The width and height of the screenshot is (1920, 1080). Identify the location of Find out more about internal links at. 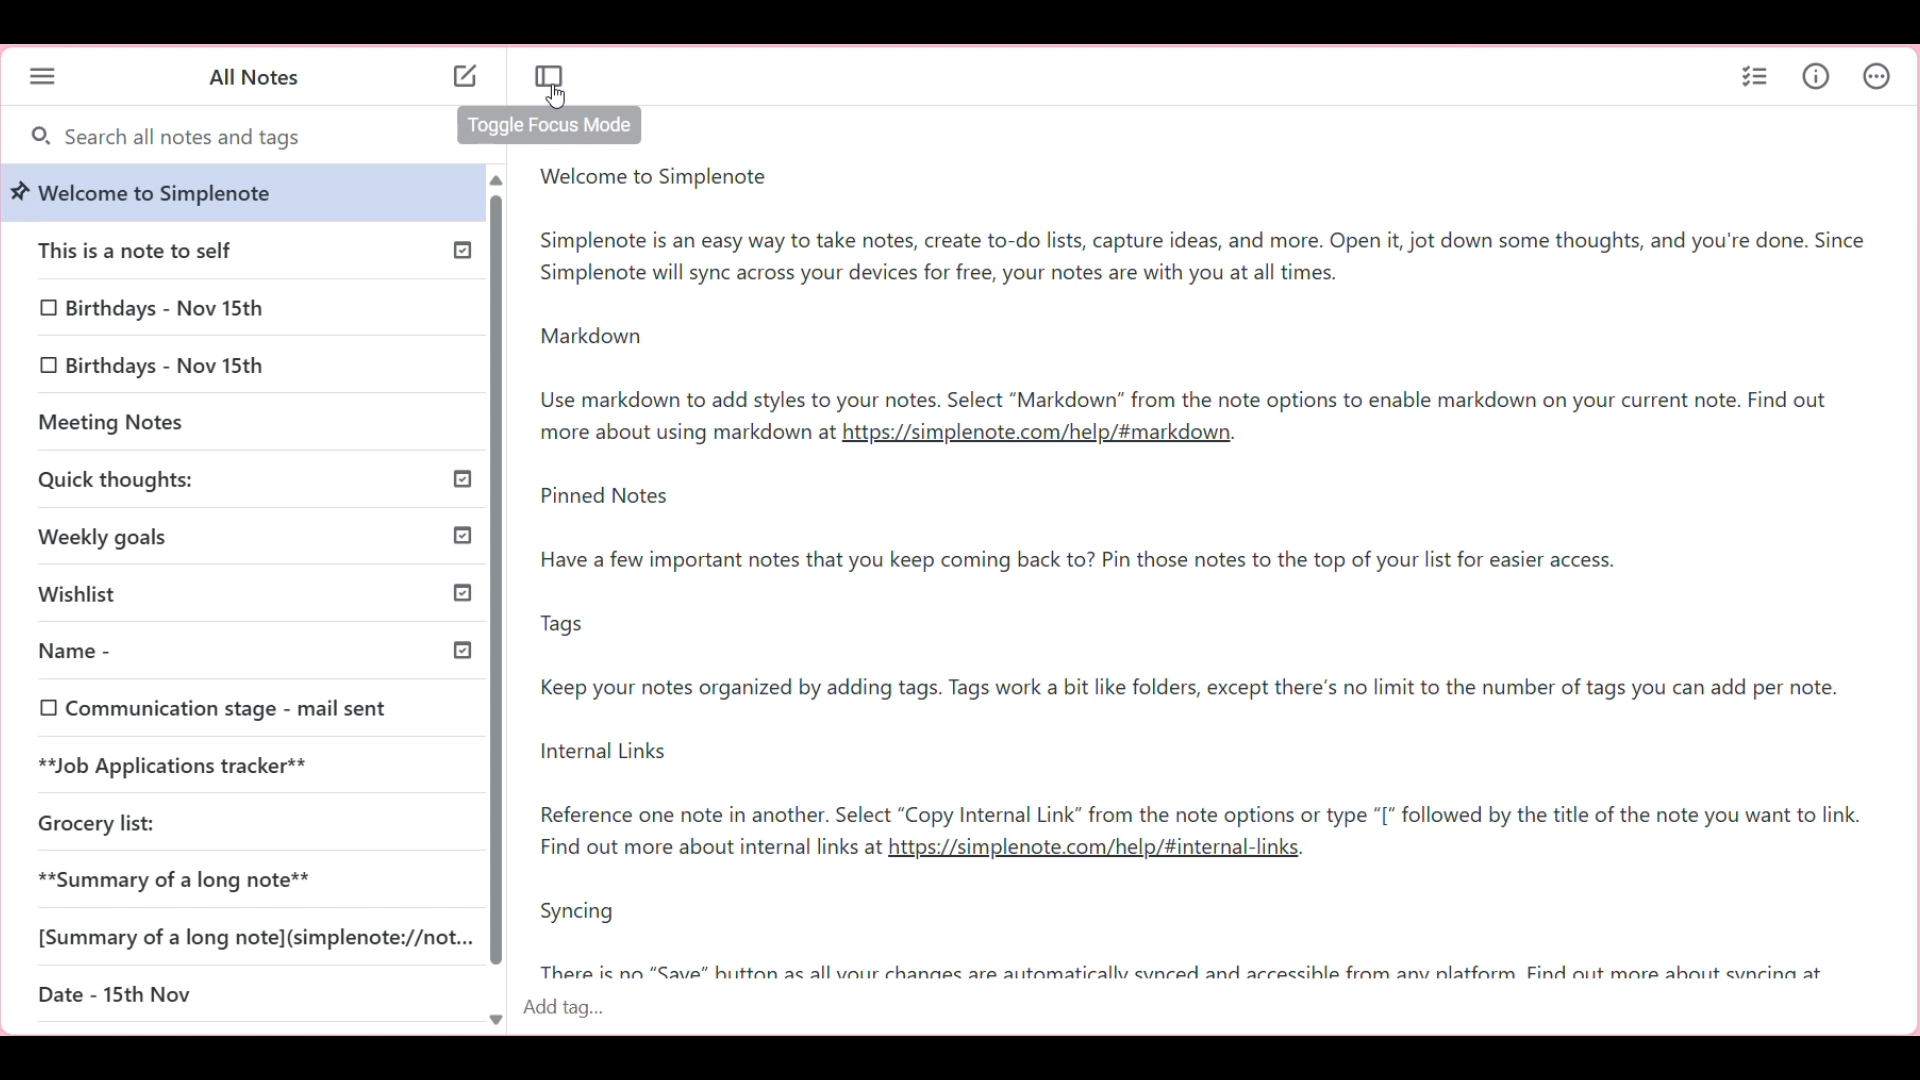
(710, 849).